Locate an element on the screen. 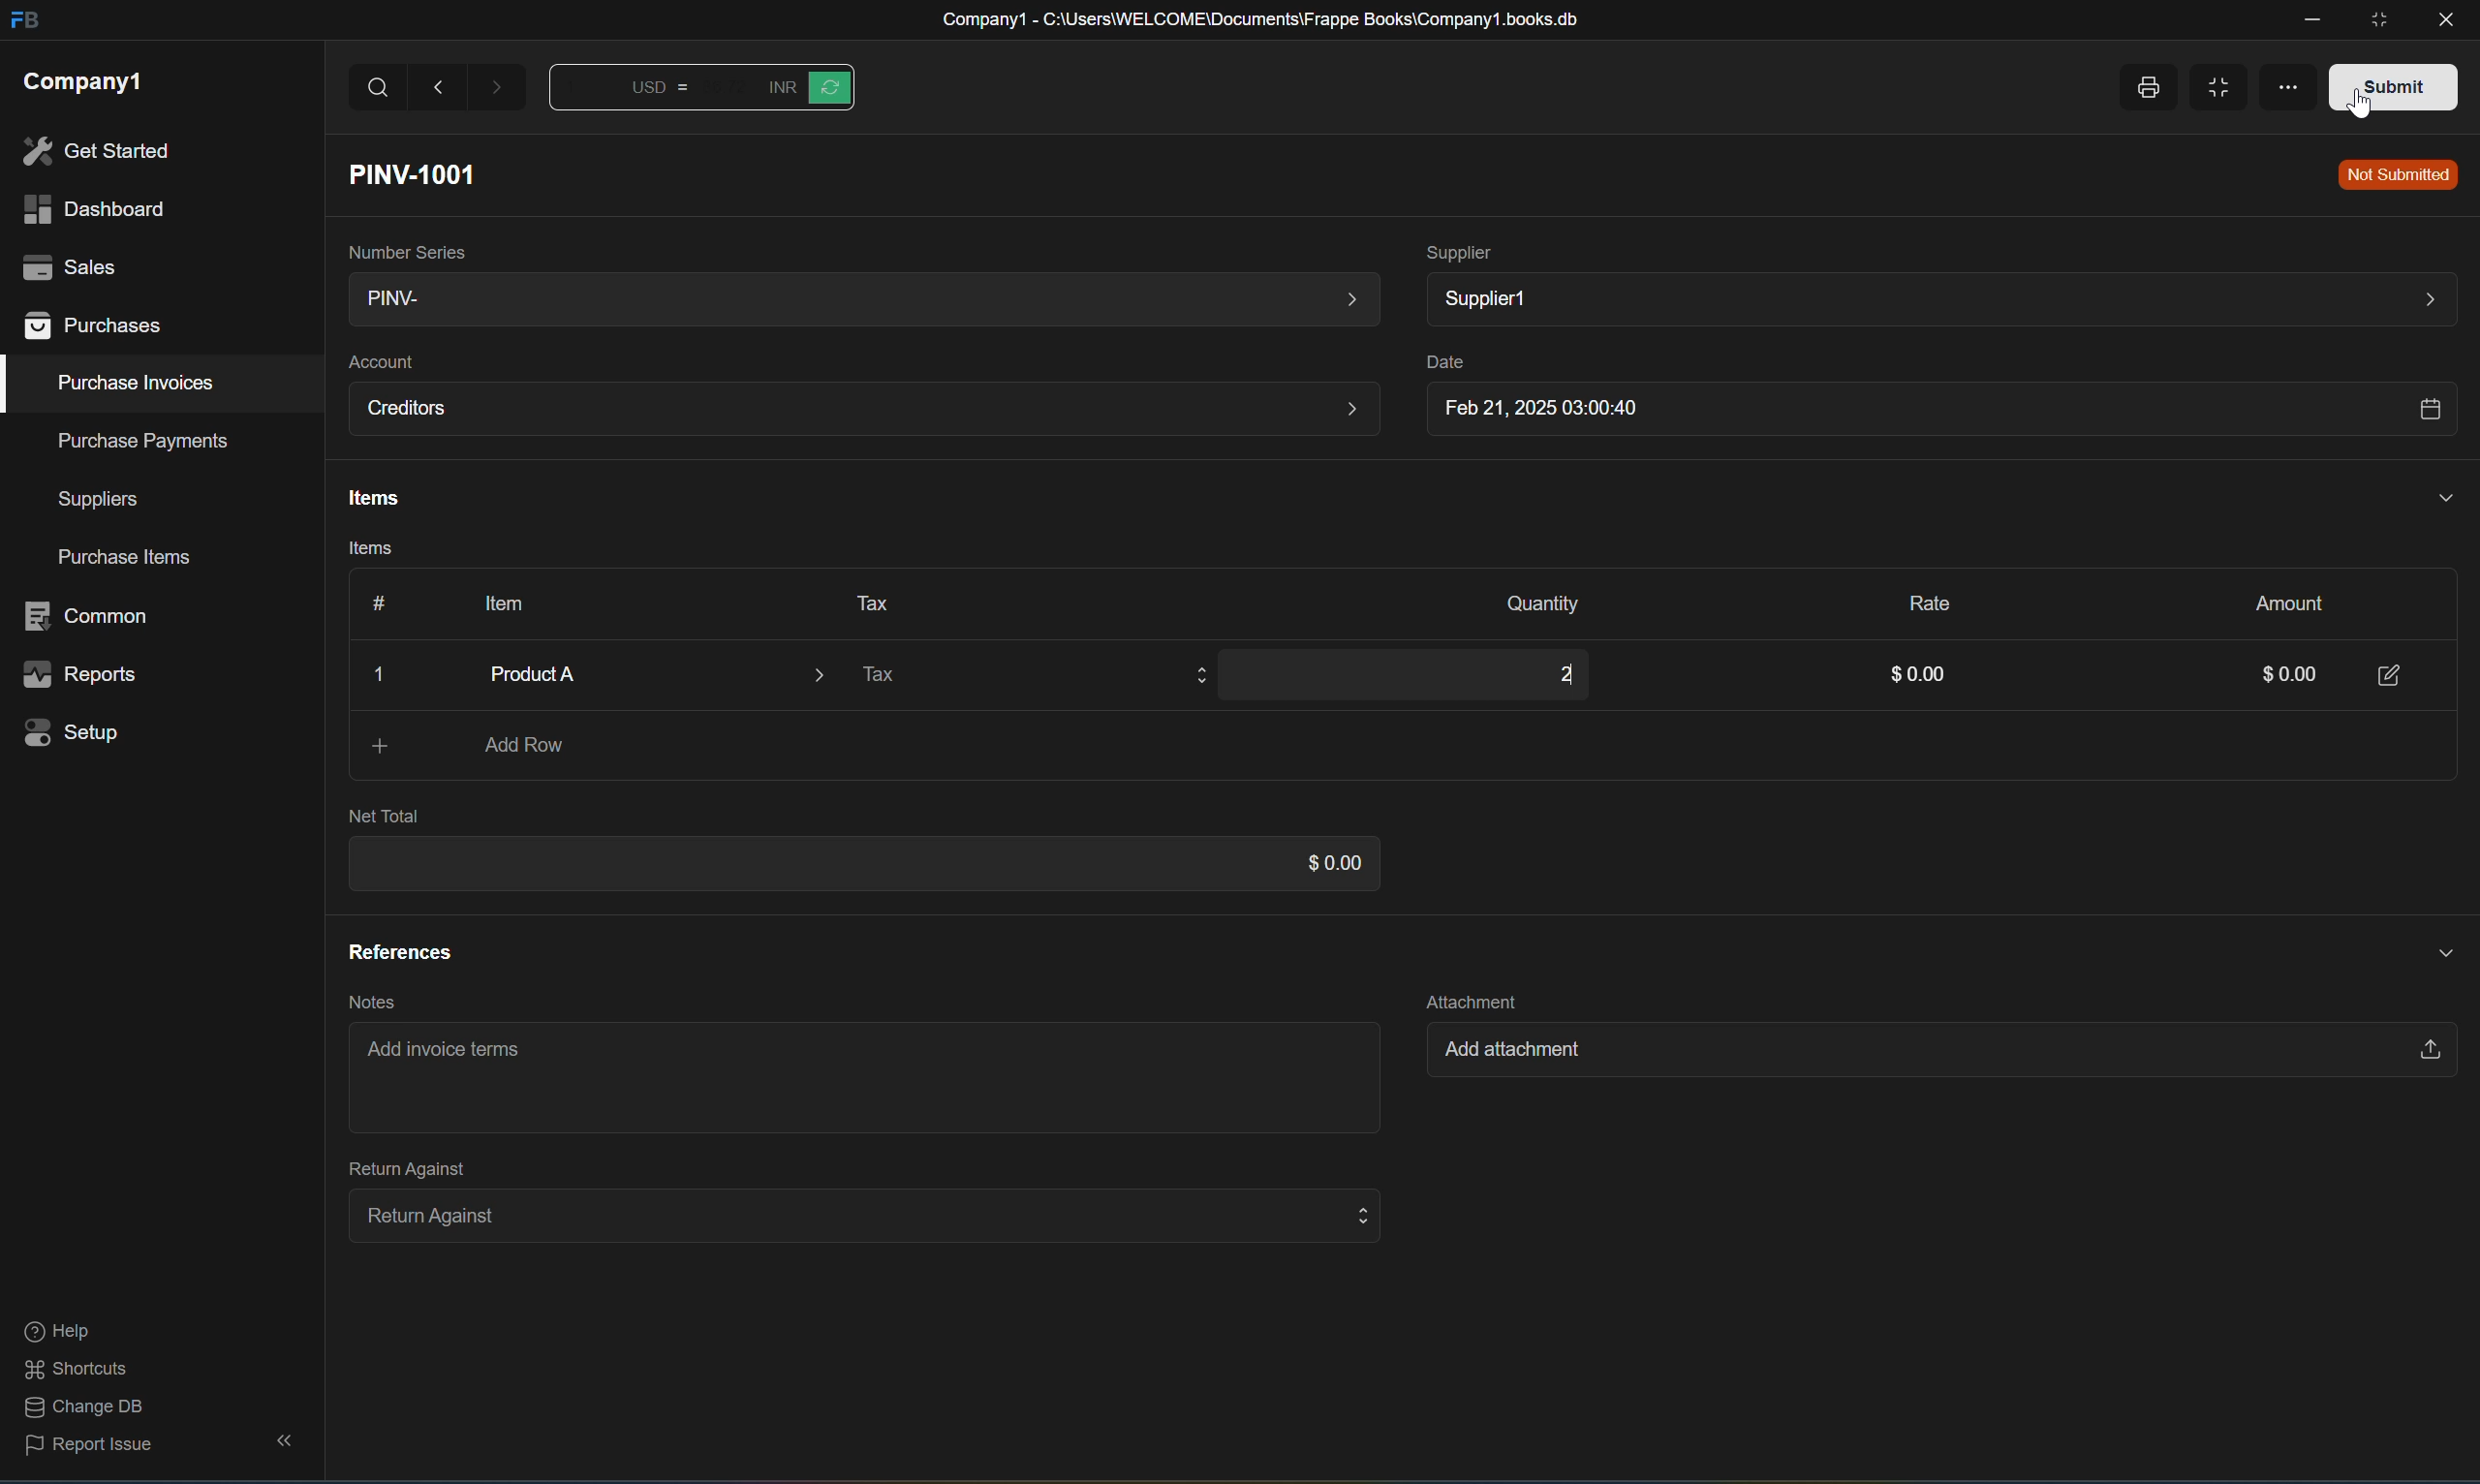 This screenshot has height=1484, width=2480. common is located at coordinates (92, 616).